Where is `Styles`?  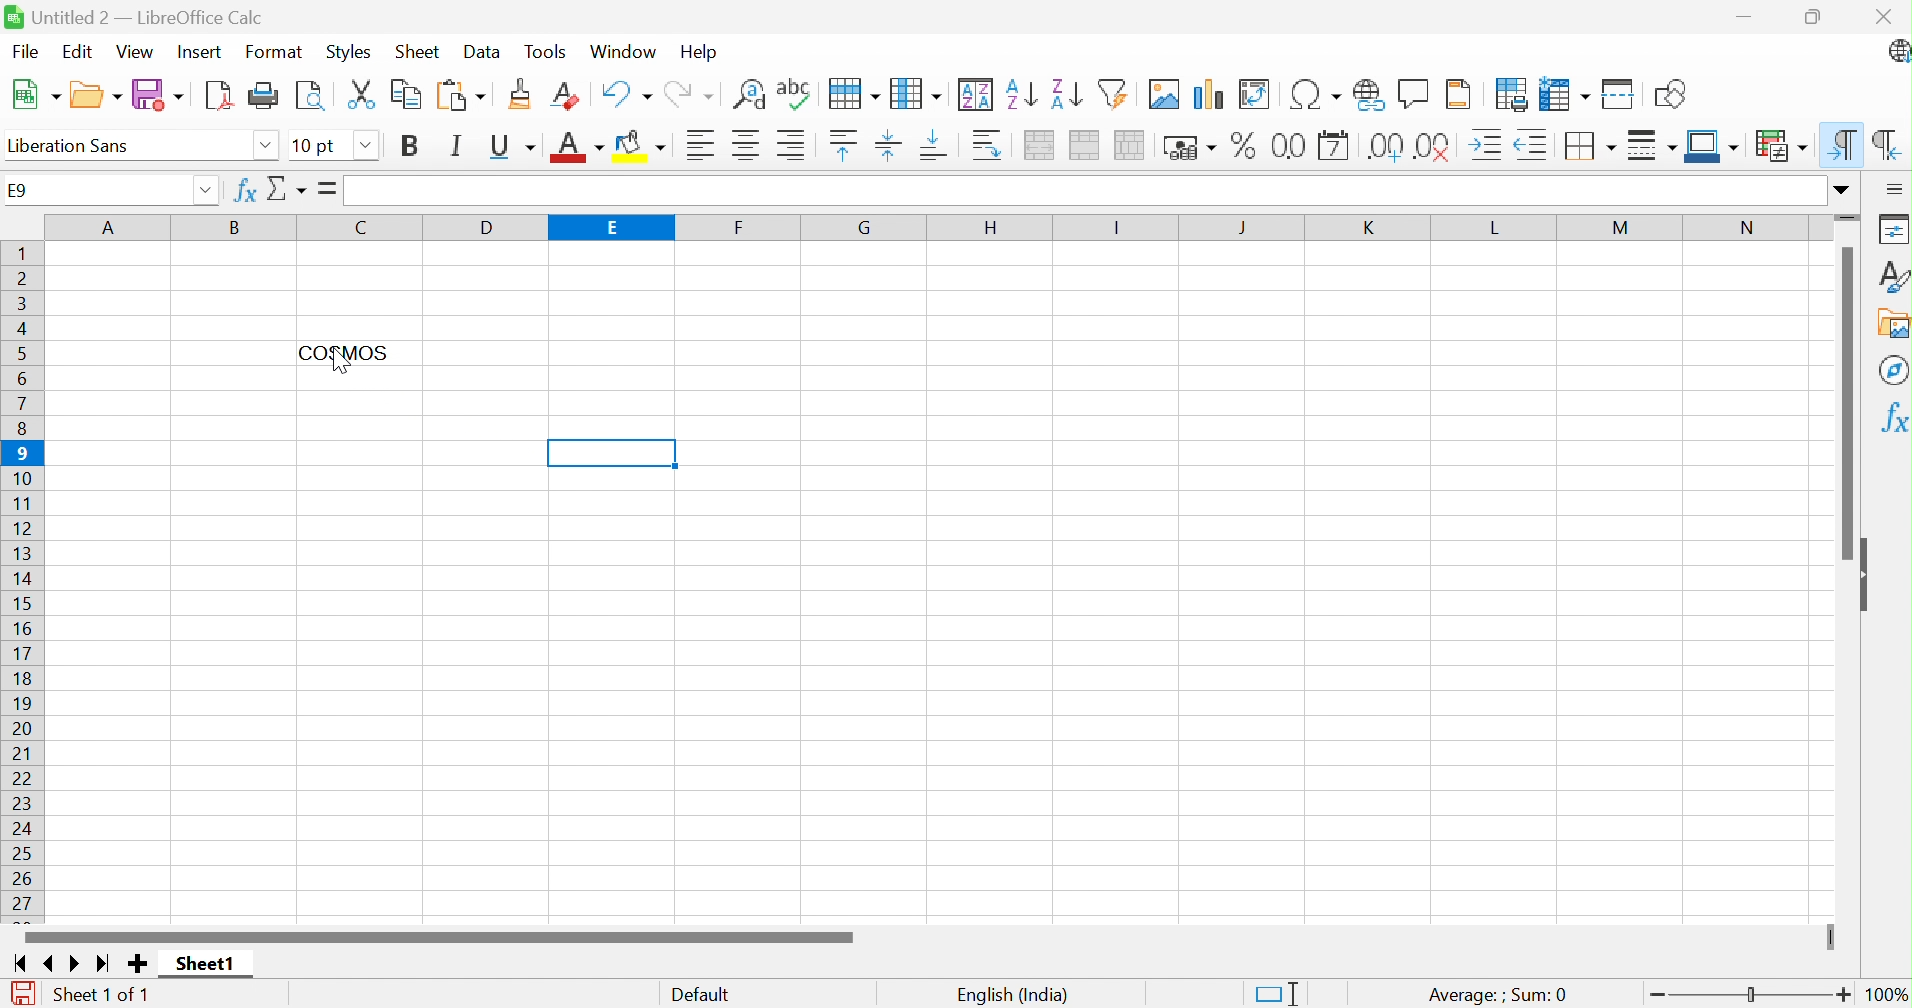 Styles is located at coordinates (1894, 276).